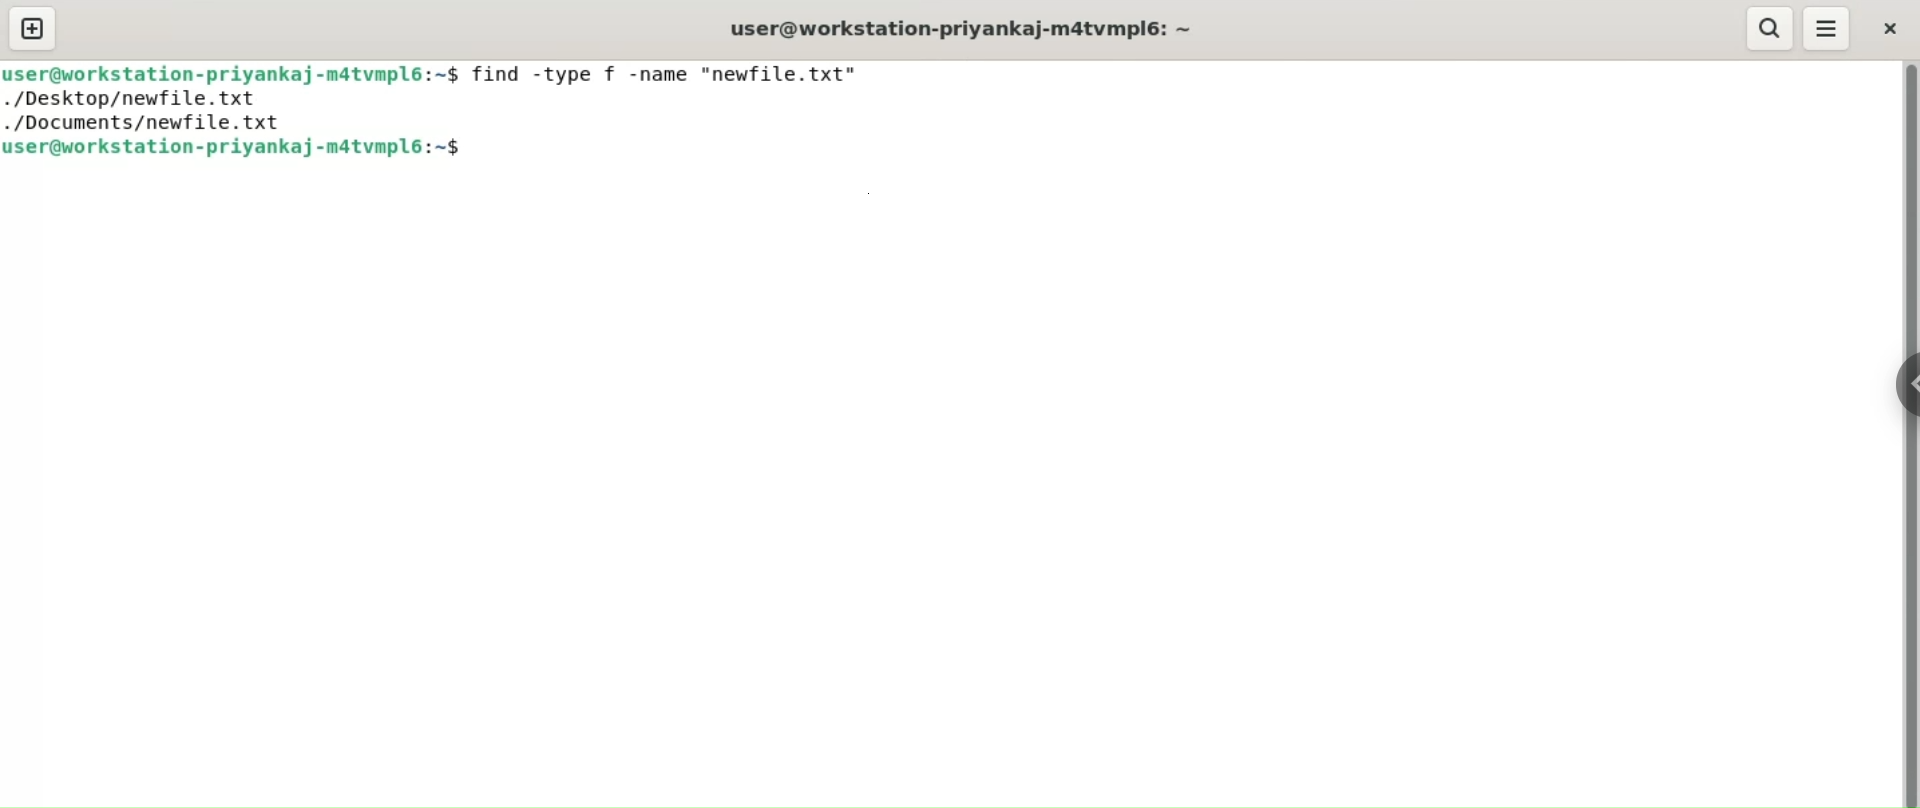 The width and height of the screenshot is (1920, 808). I want to click on menu, so click(1826, 28).